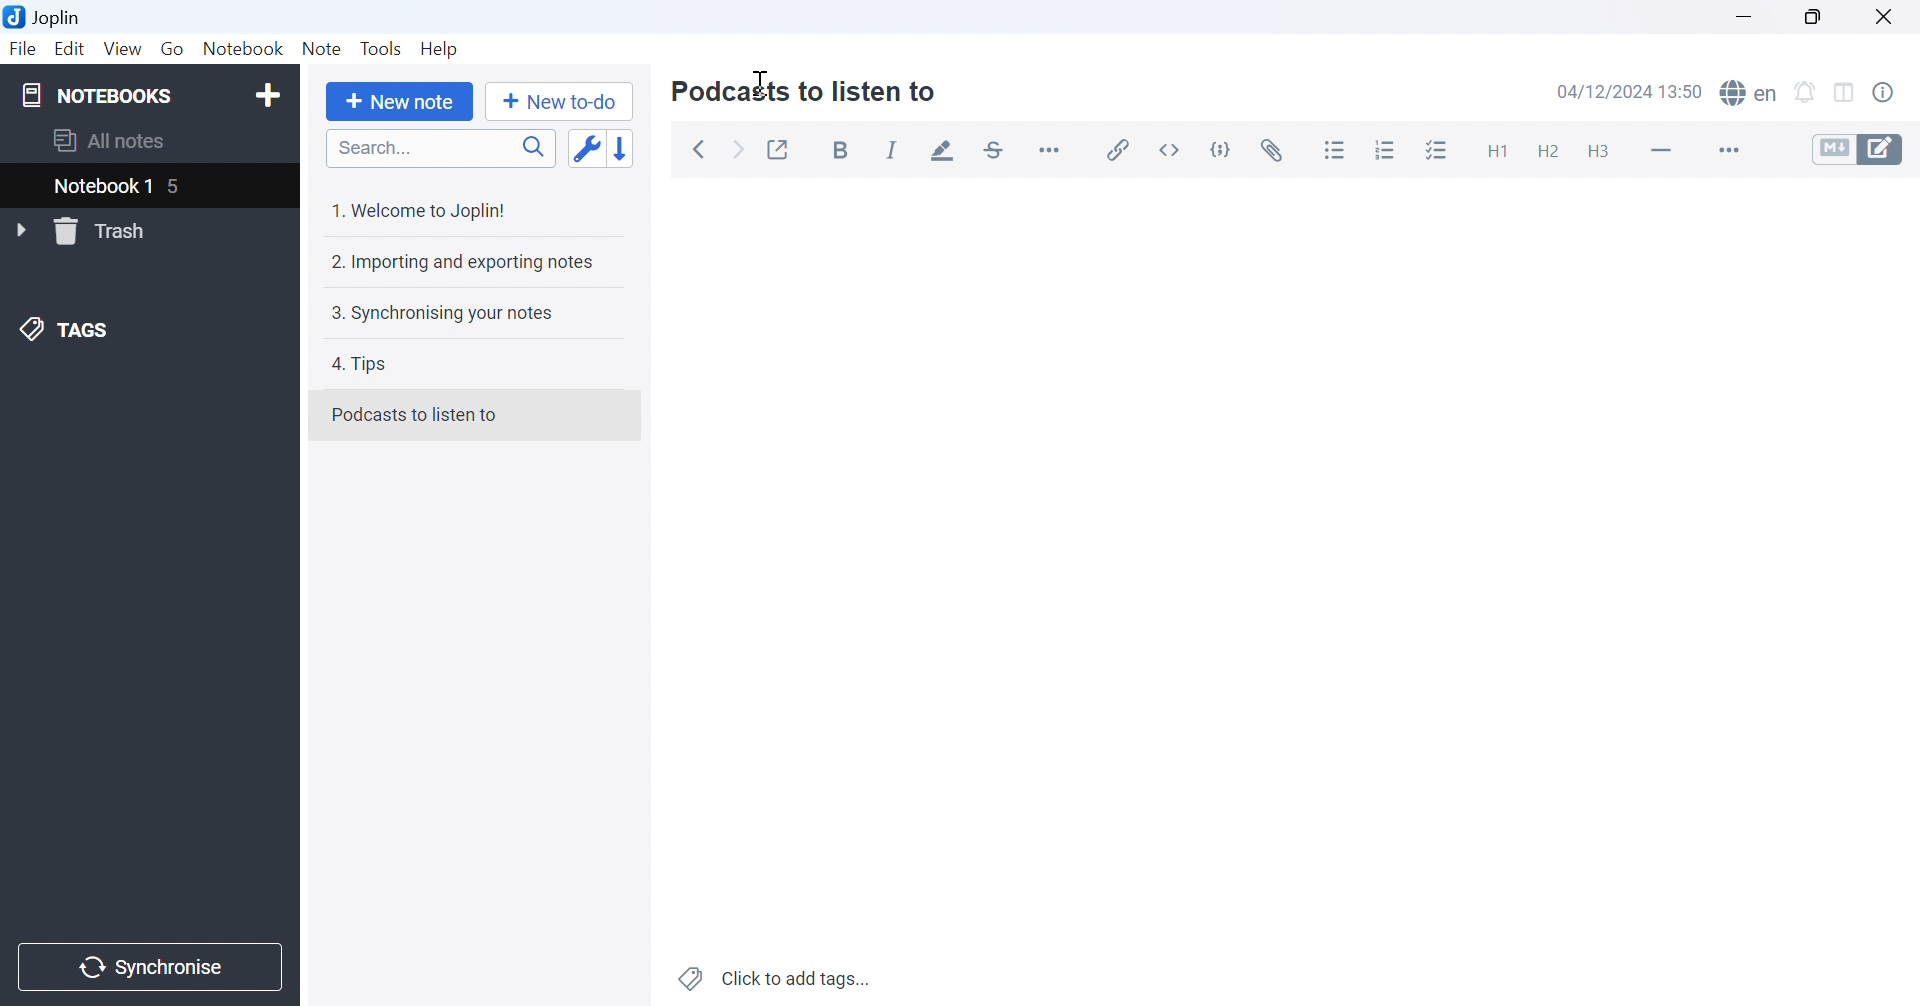 The height and width of the screenshot is (1006, 1920). Describe the element at coordinates (172, 48) in the screenshot. I see `Go` at that location.